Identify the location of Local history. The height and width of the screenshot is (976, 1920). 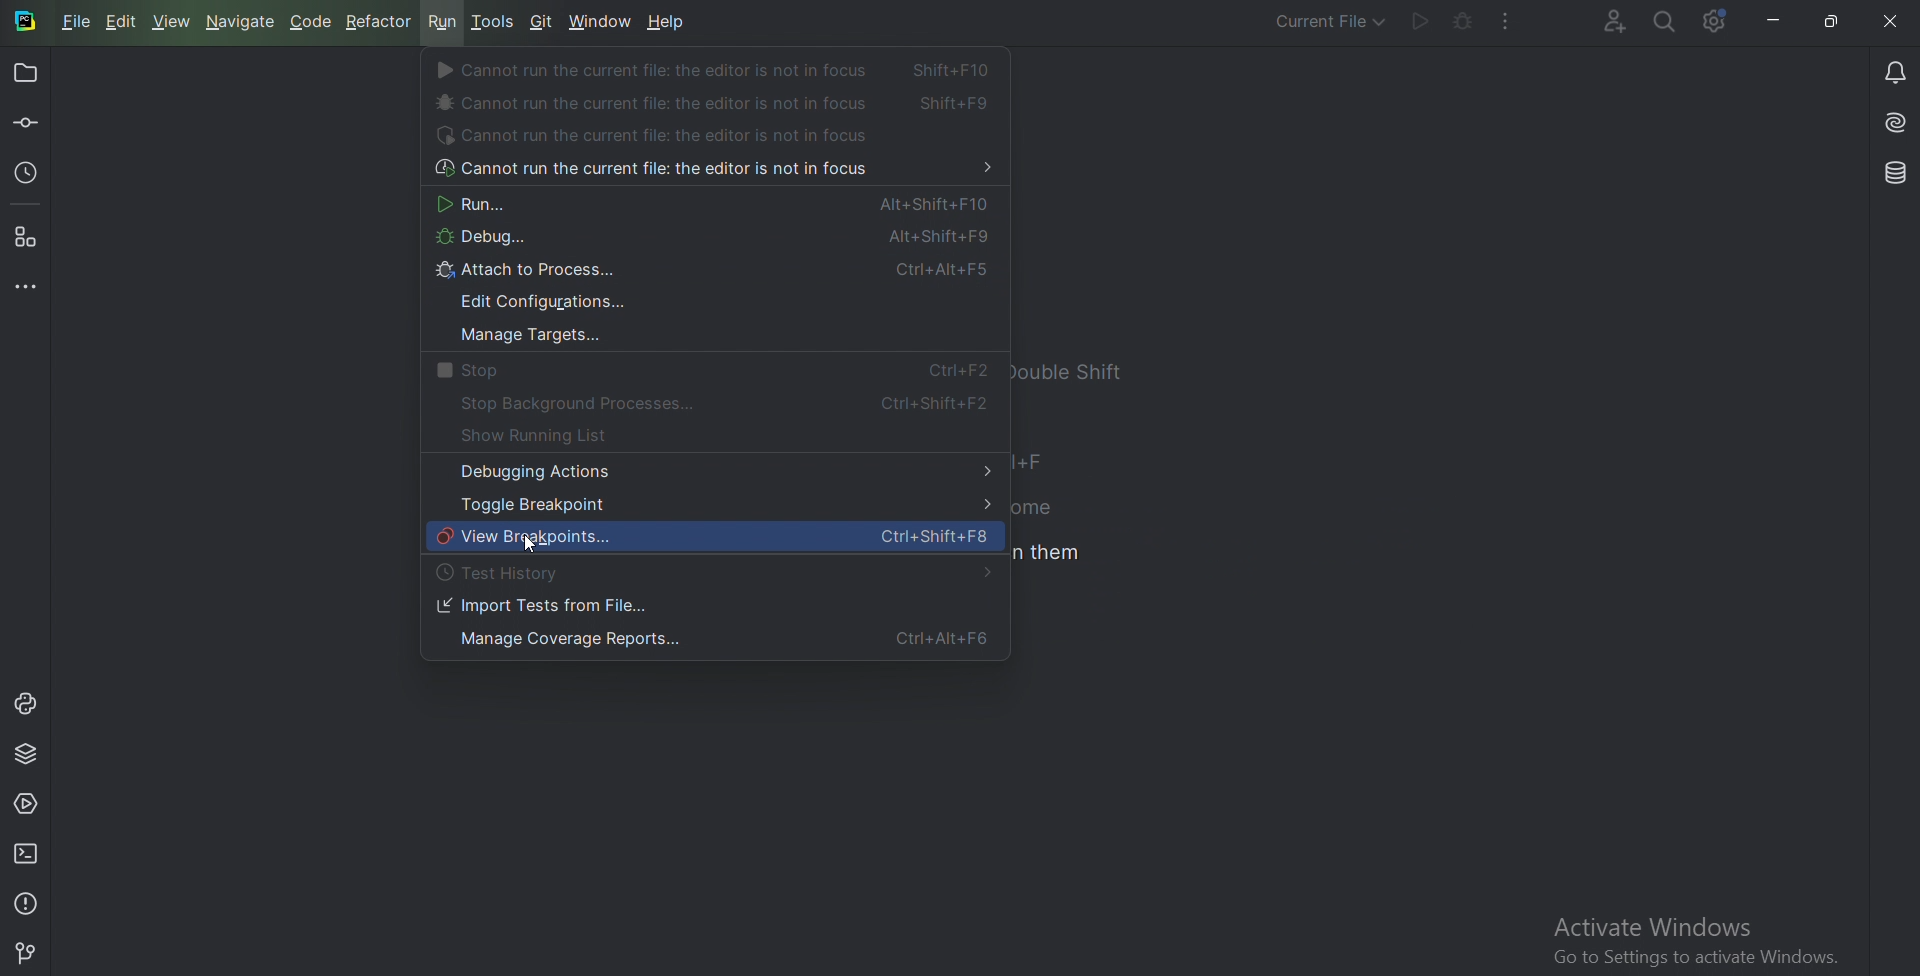
(28, 177).